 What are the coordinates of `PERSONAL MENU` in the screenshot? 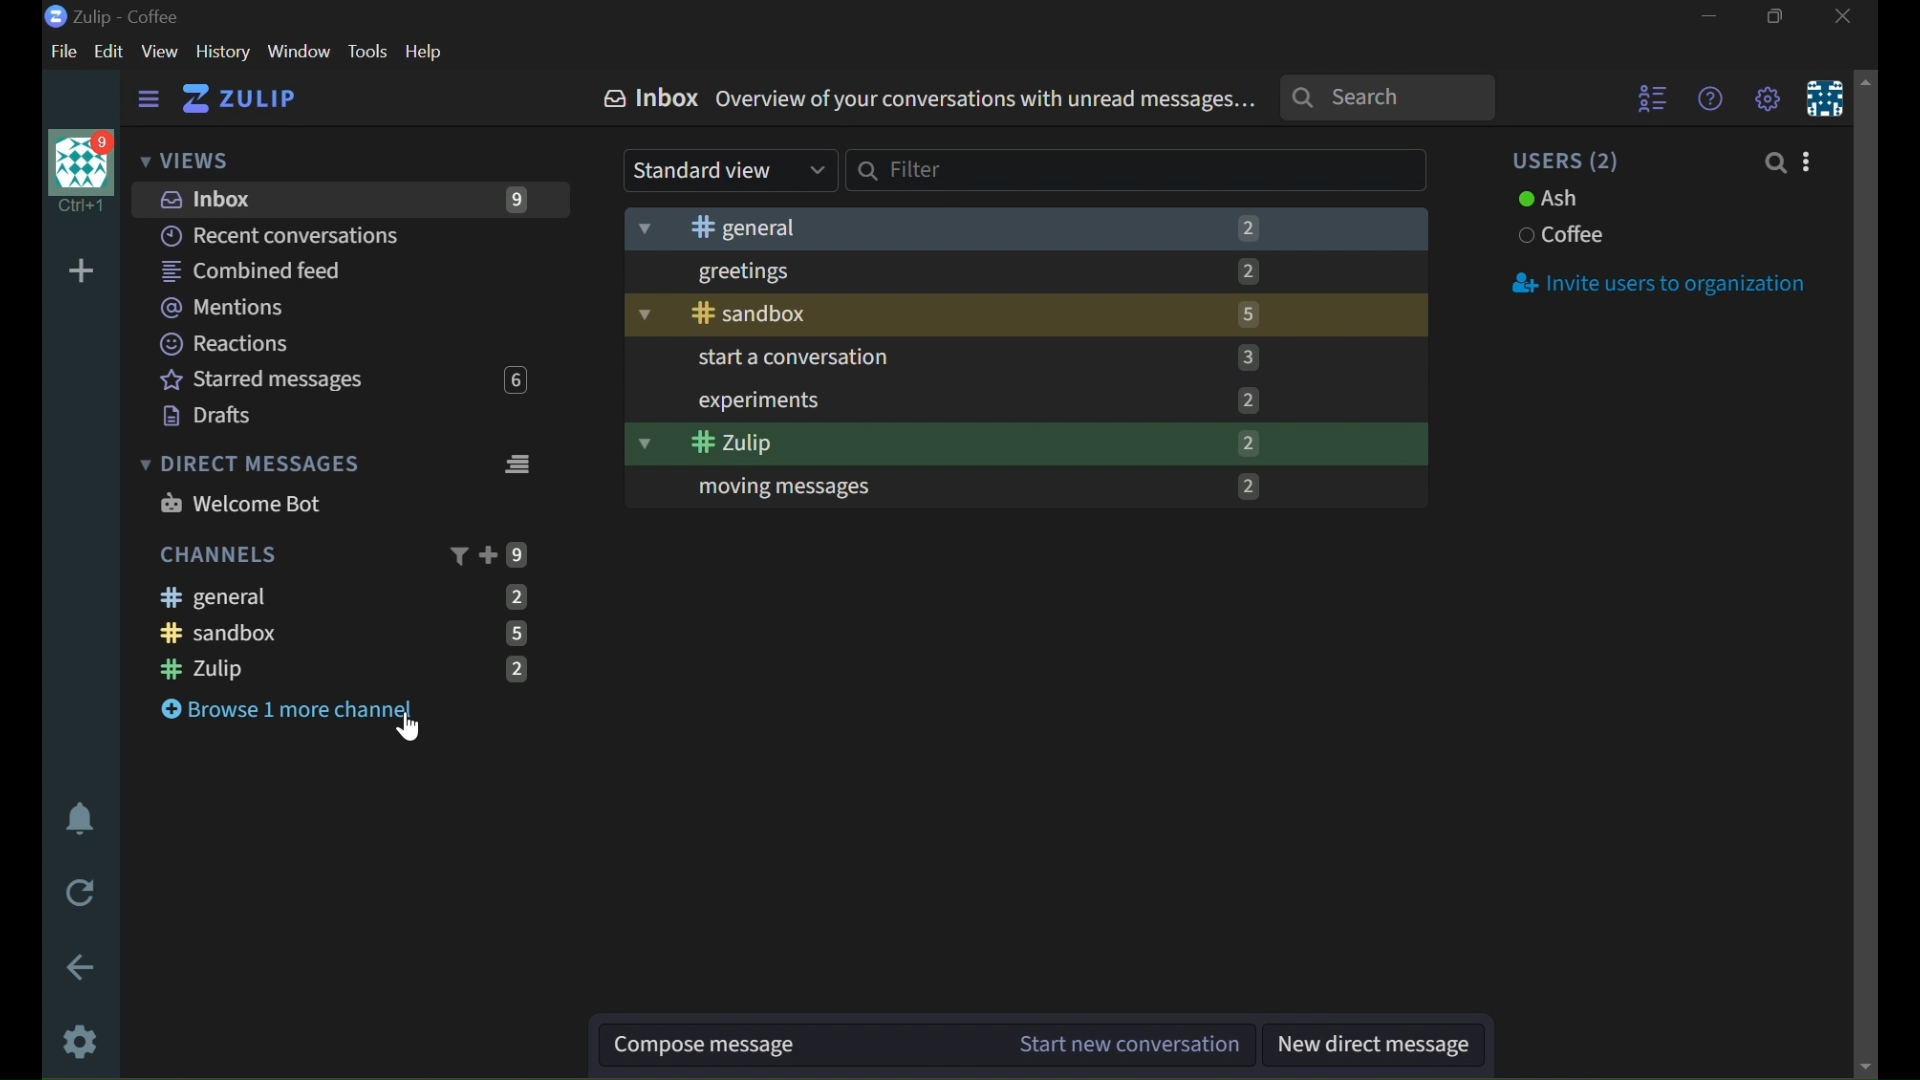 It's located at (1825, 97).